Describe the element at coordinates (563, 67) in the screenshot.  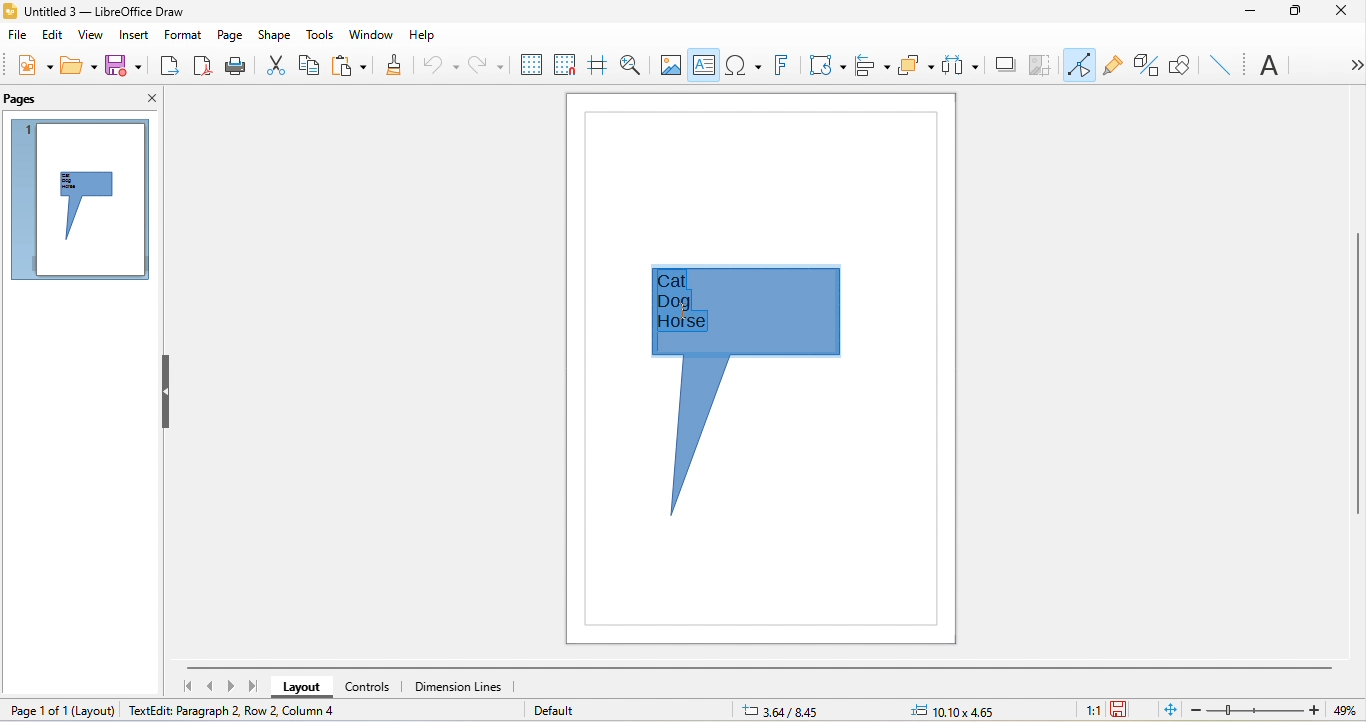
I see `snap to grids` at that location.